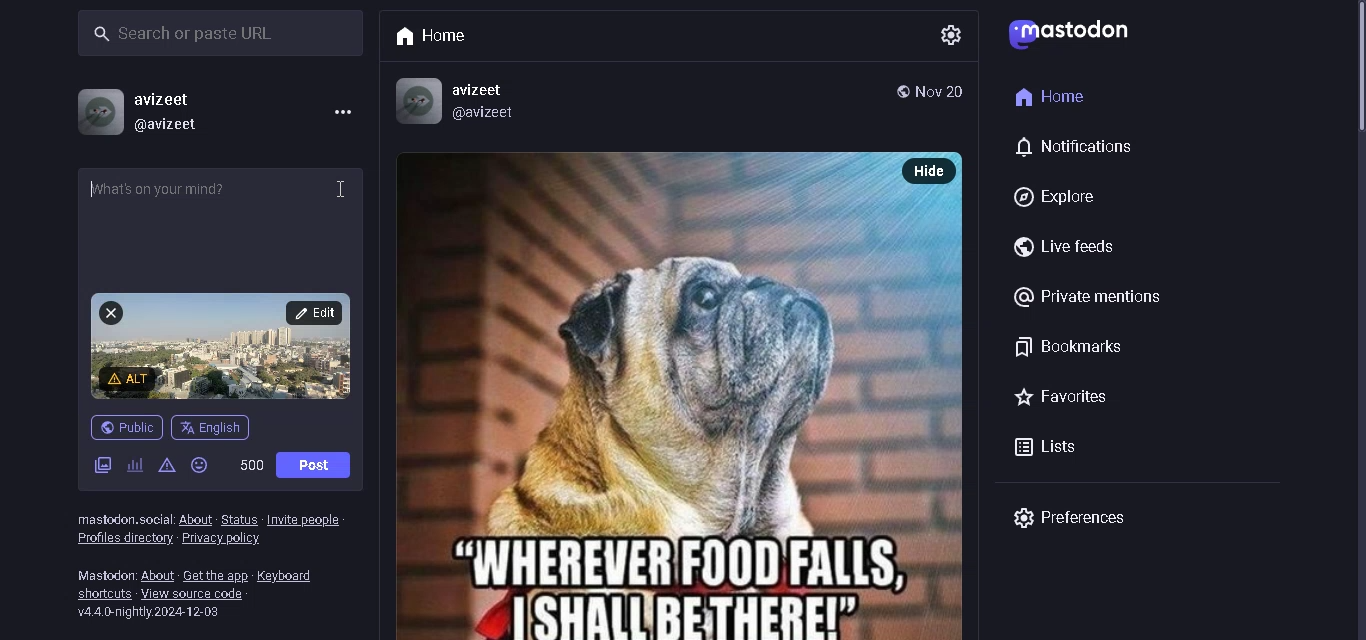 The image size is (1366, 640). Describe the element at coordinates (1066, 347) in the screenshot. I see `bookmarks` at that location.